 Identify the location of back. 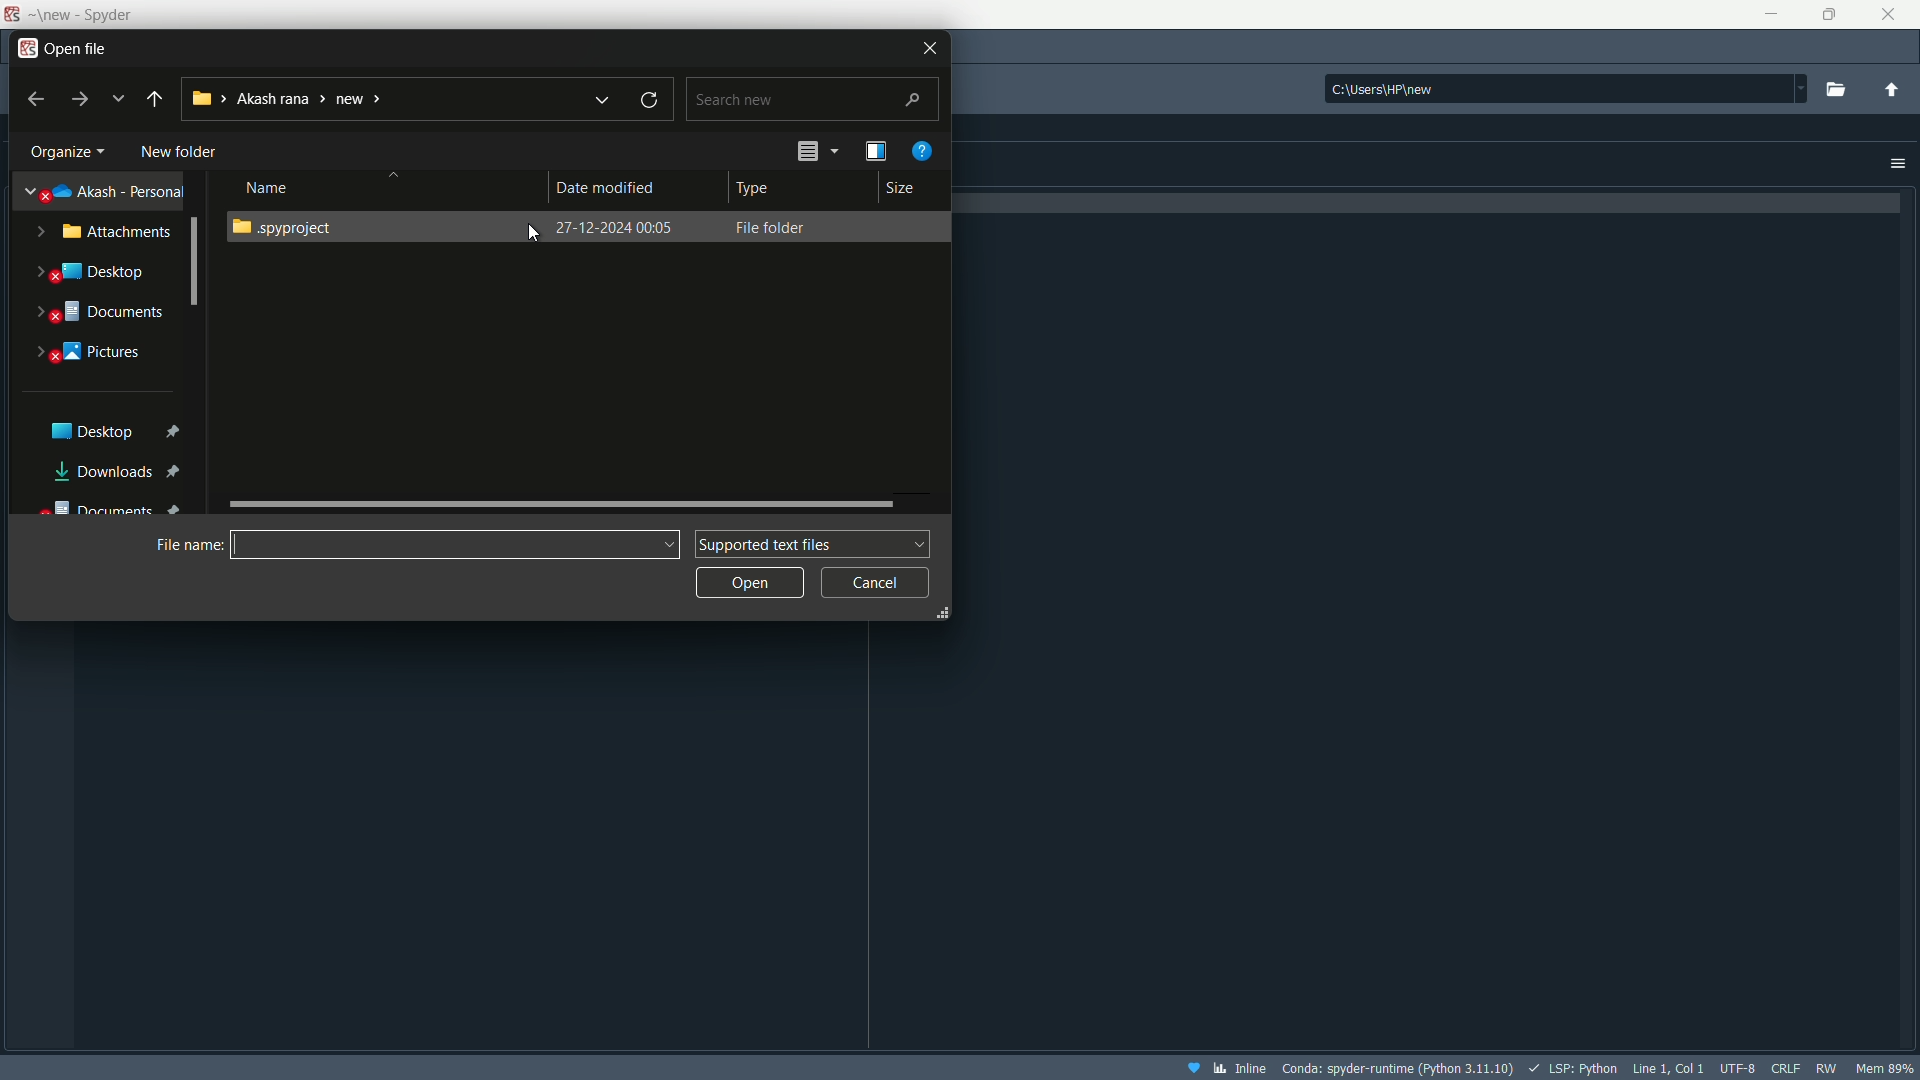
(153, 101).